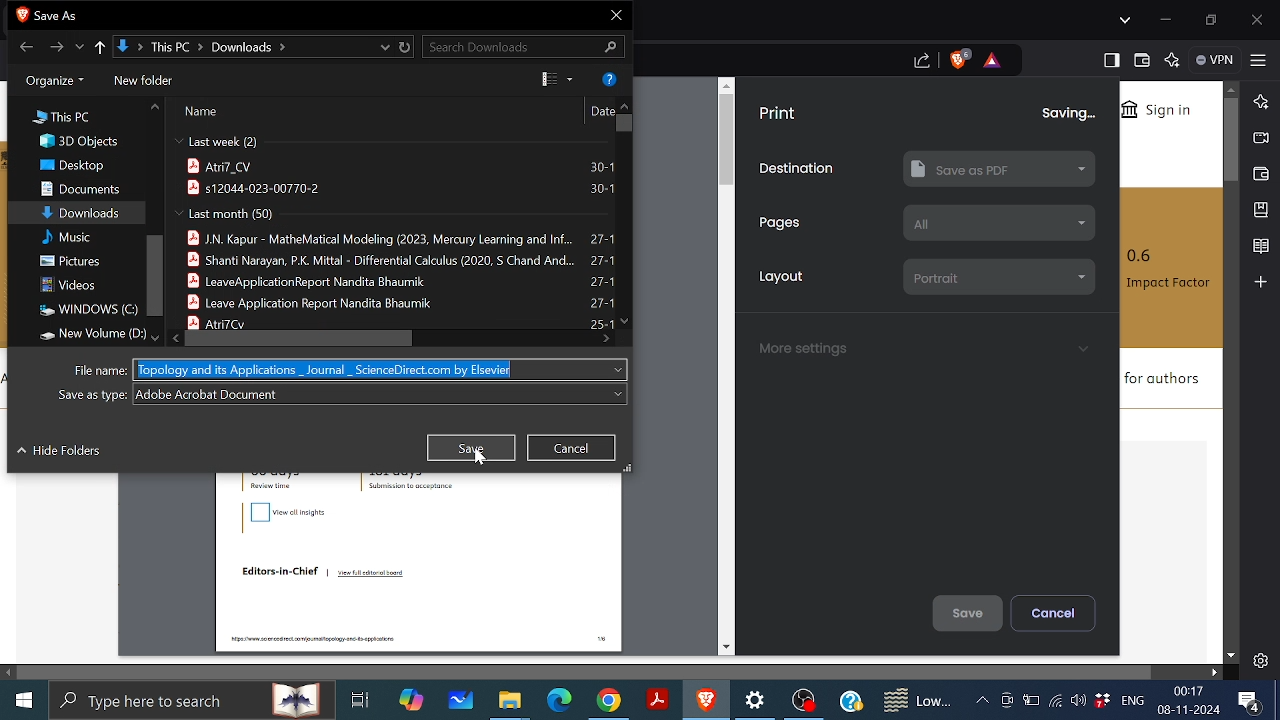 The image size is (1280, 720). I want to click on Get help, so click(609, 77).